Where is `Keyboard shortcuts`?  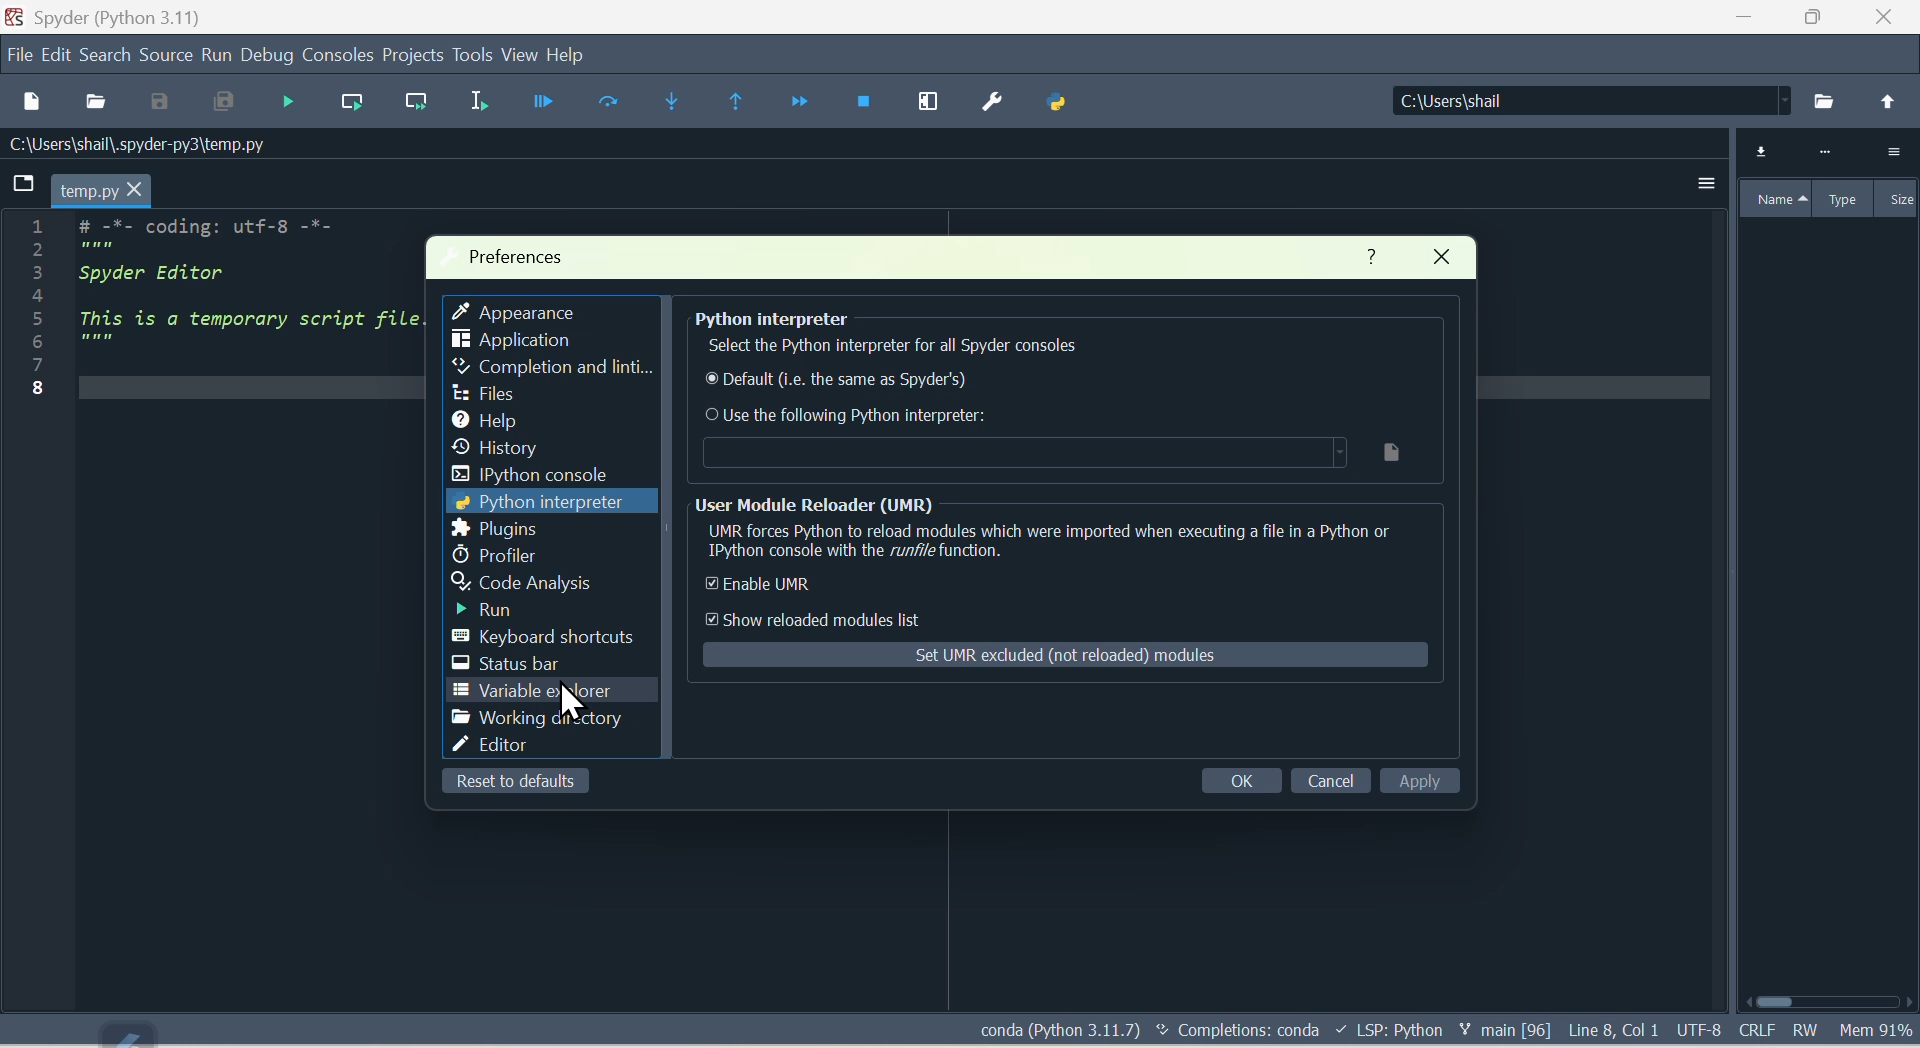 Keyboard shortcuts is located at coordinates (544, 638).